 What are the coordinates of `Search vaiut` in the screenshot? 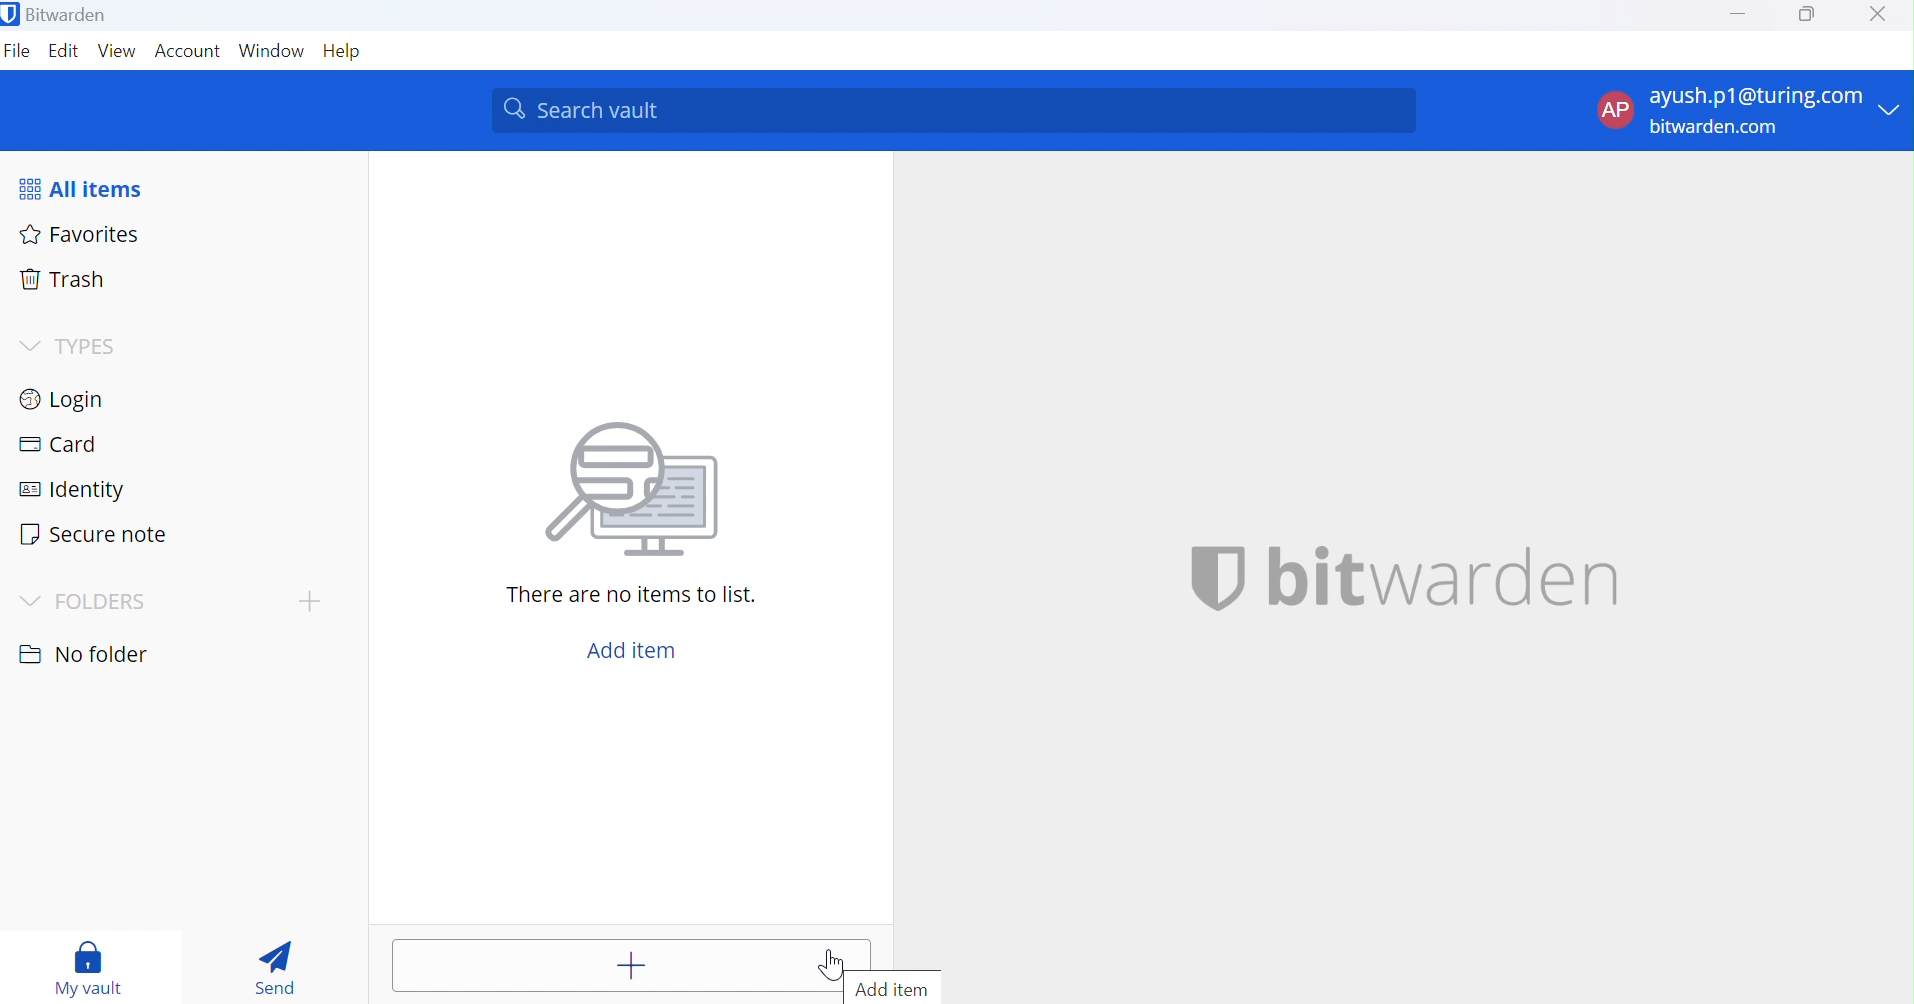 It's located at (954, 111).